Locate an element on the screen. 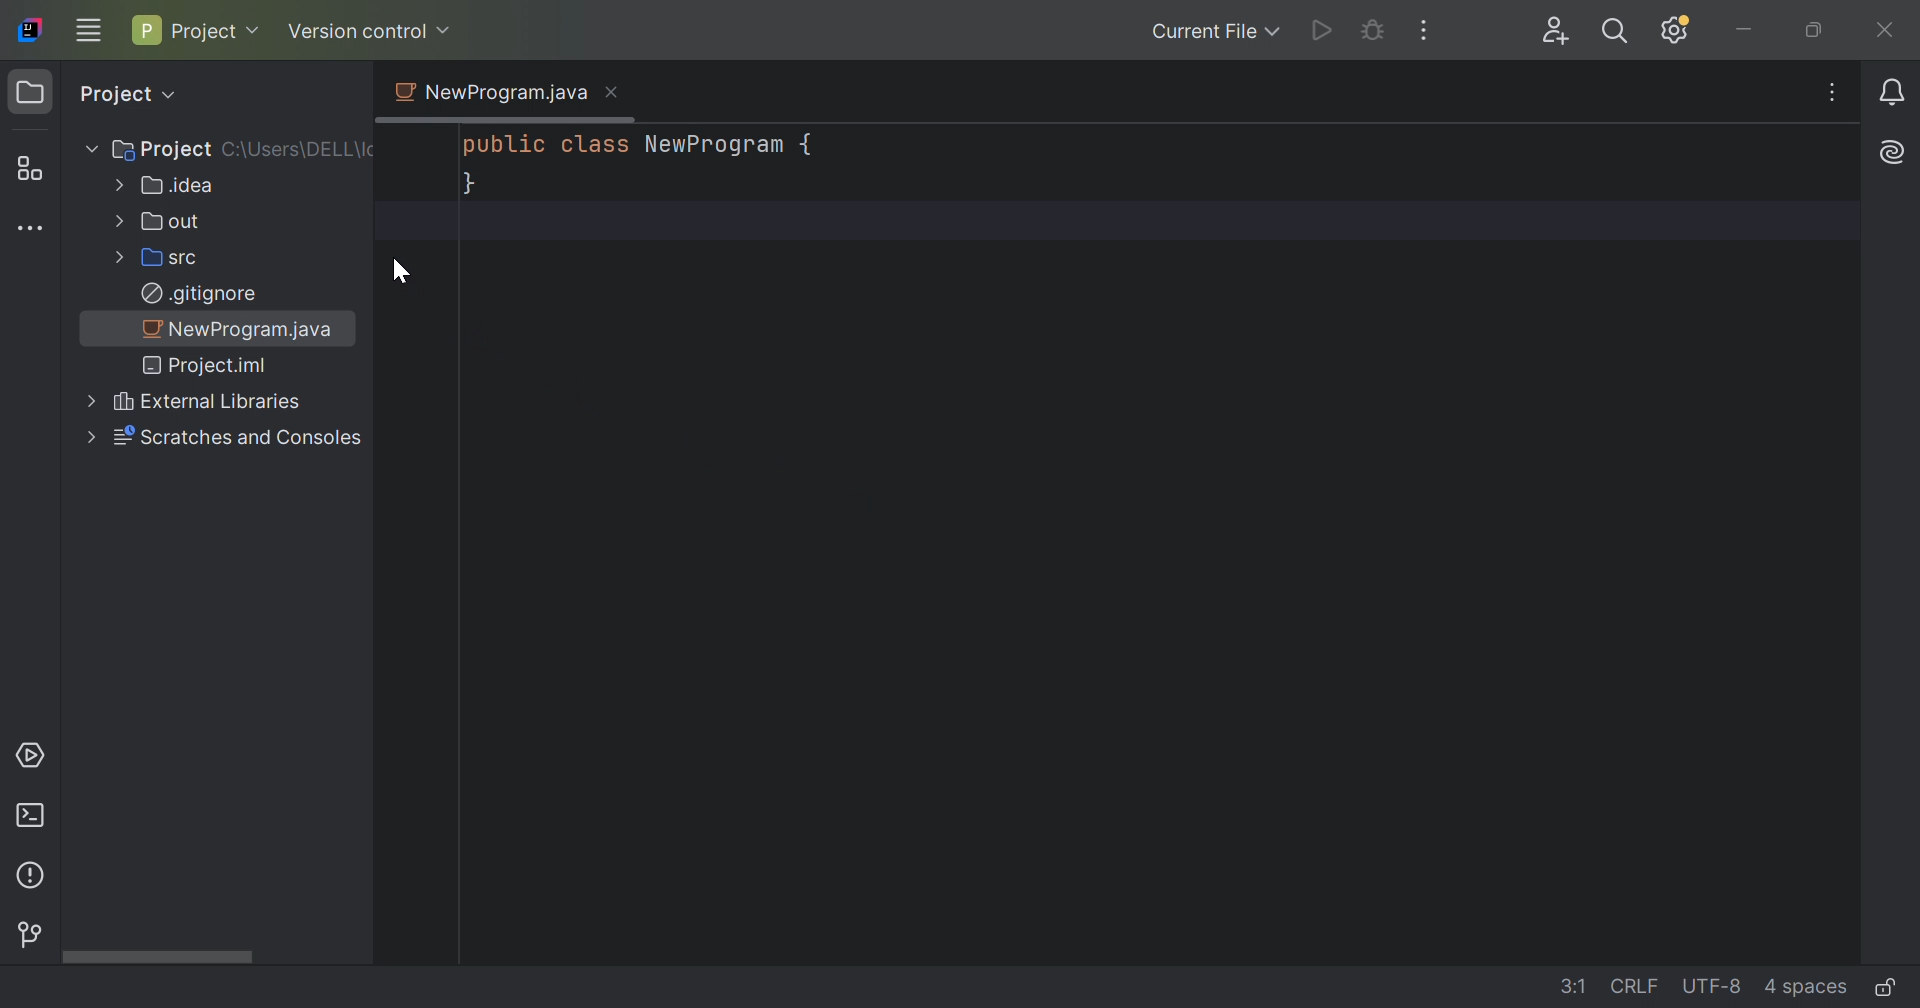 This screenshot has width=1920, height=1008. External Libraries is located at coordinates (208, 403).